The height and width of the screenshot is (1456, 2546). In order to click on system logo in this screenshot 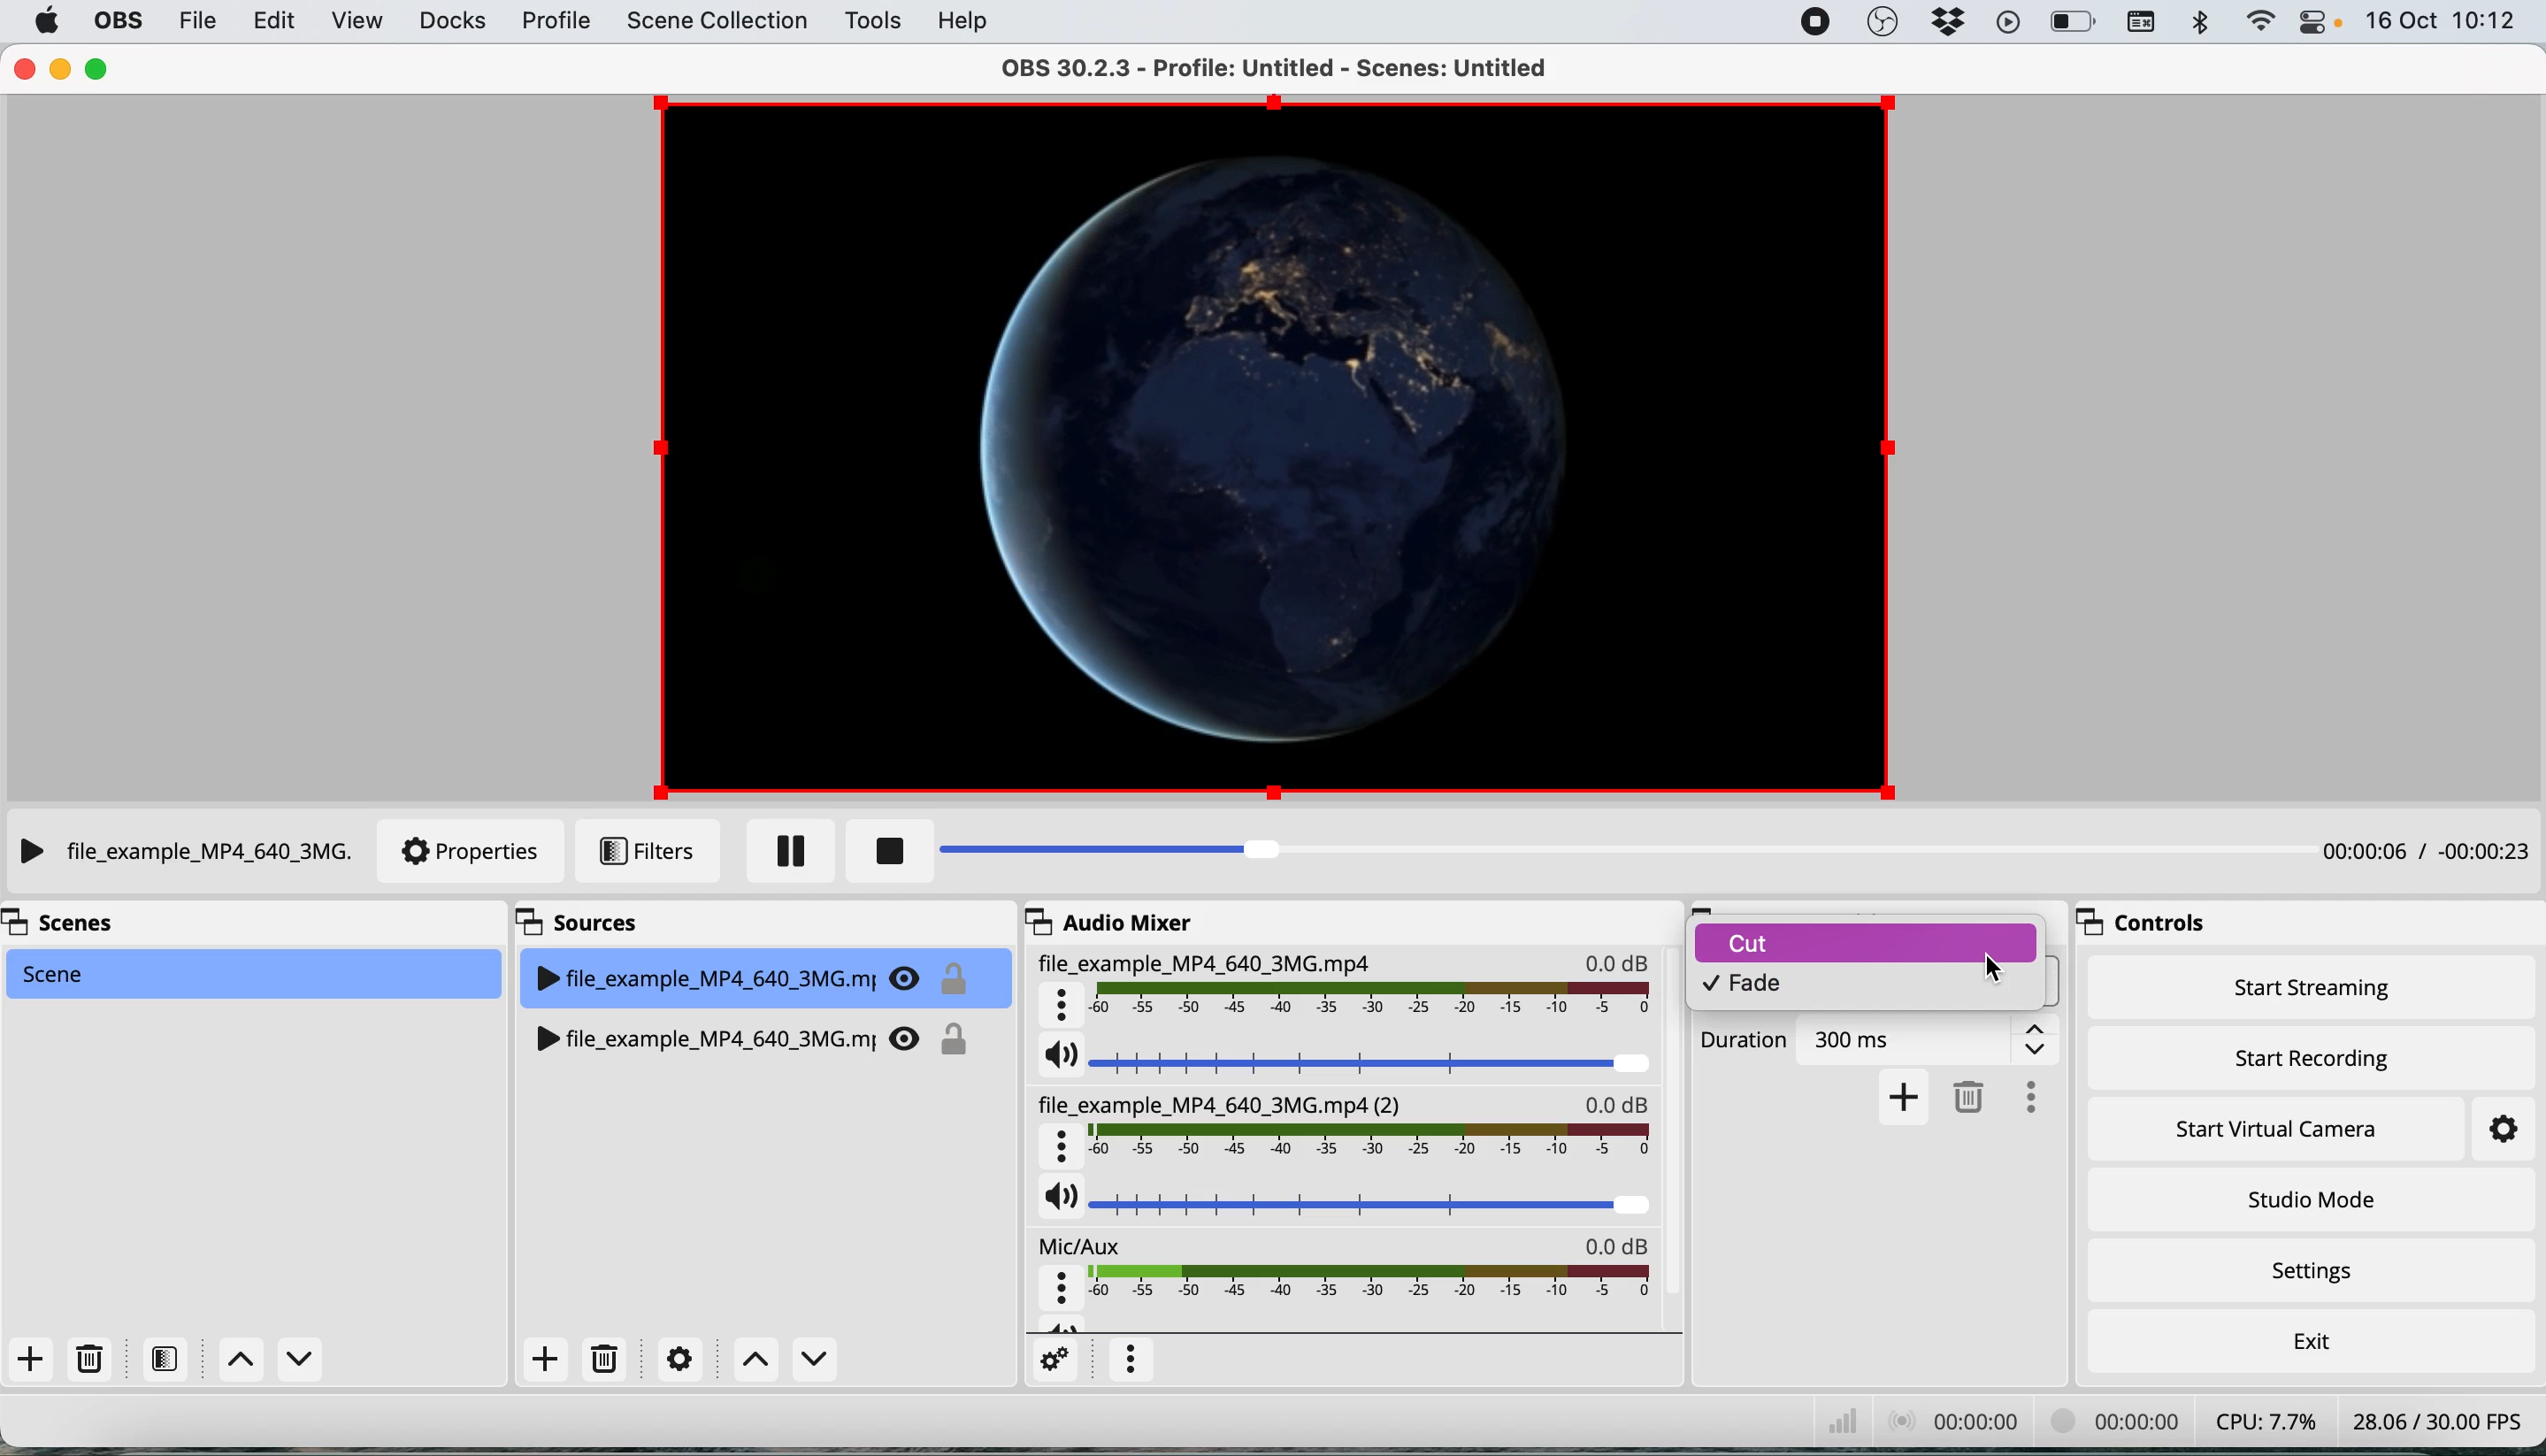, I will do `click(50, 21)`.